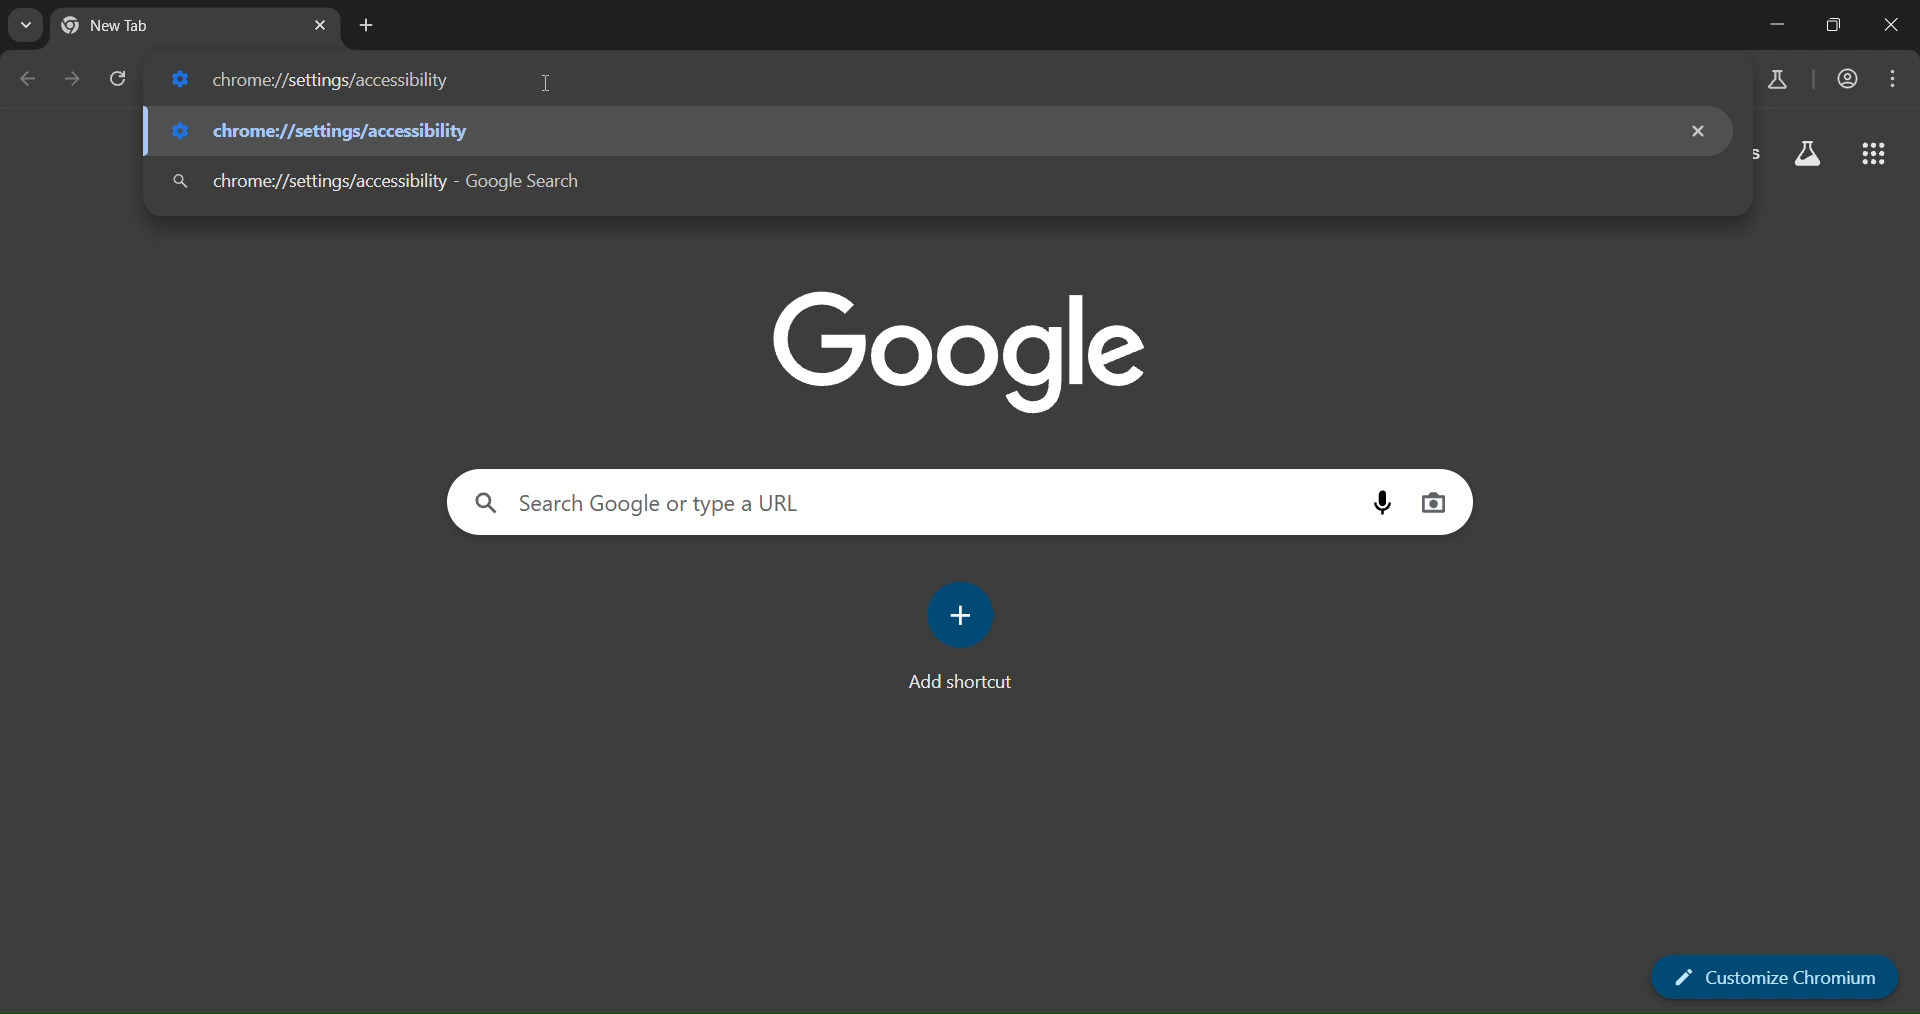 Image resolution: width=1920 pixels, height=1014 pixels. Describe the element at coordinates (322, 77) in the screenshot. I see `chrome://settings/accesibility` at that location.